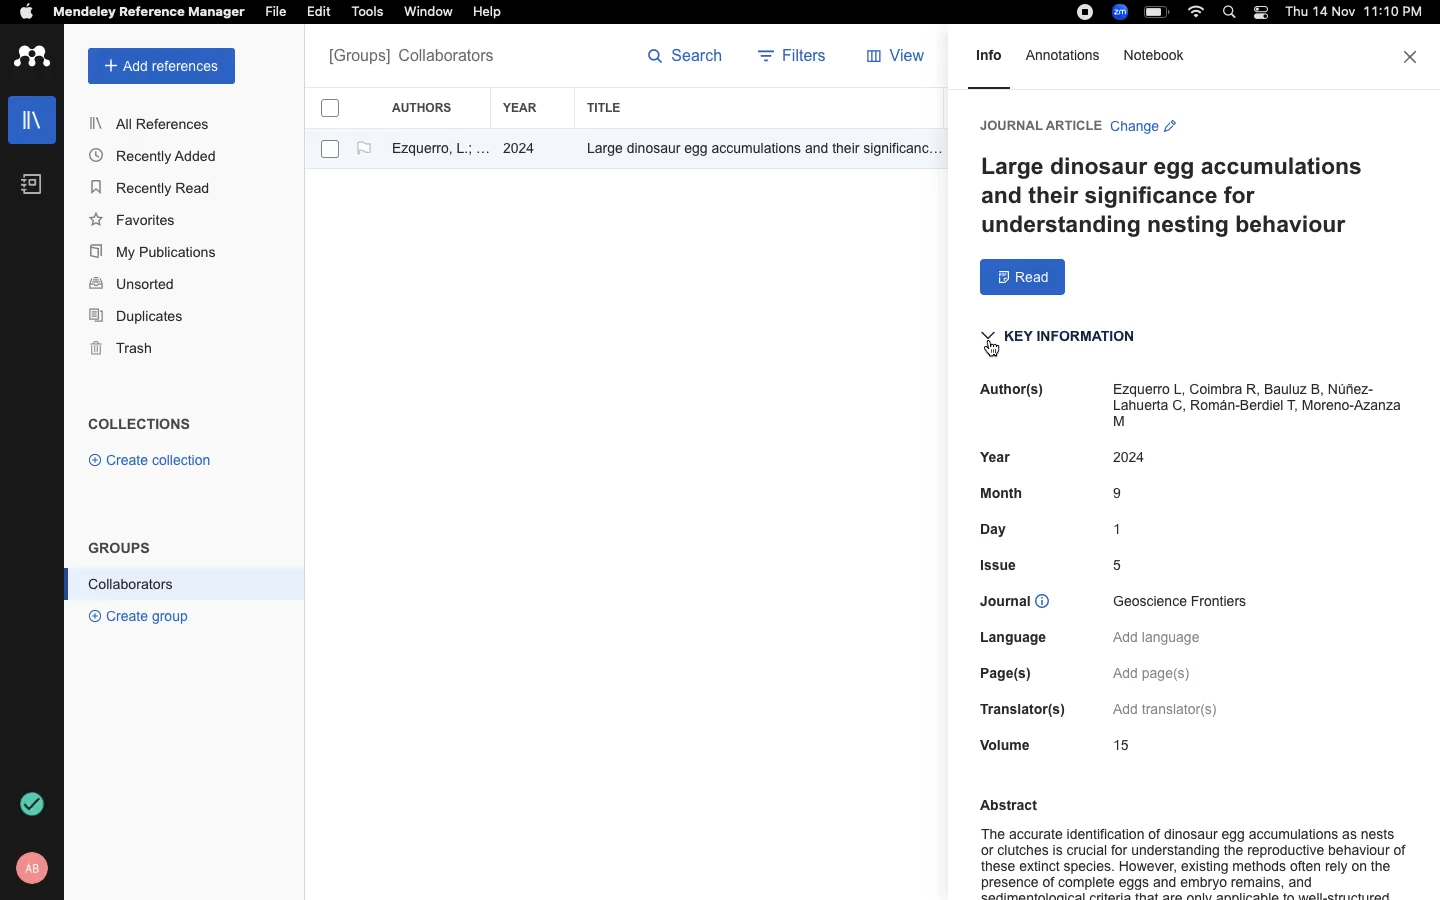 The height and width of the screenshot is (900, 1440). Describe the element at coordinates (1124, 529) in the screenshot. I see `1` at that location.